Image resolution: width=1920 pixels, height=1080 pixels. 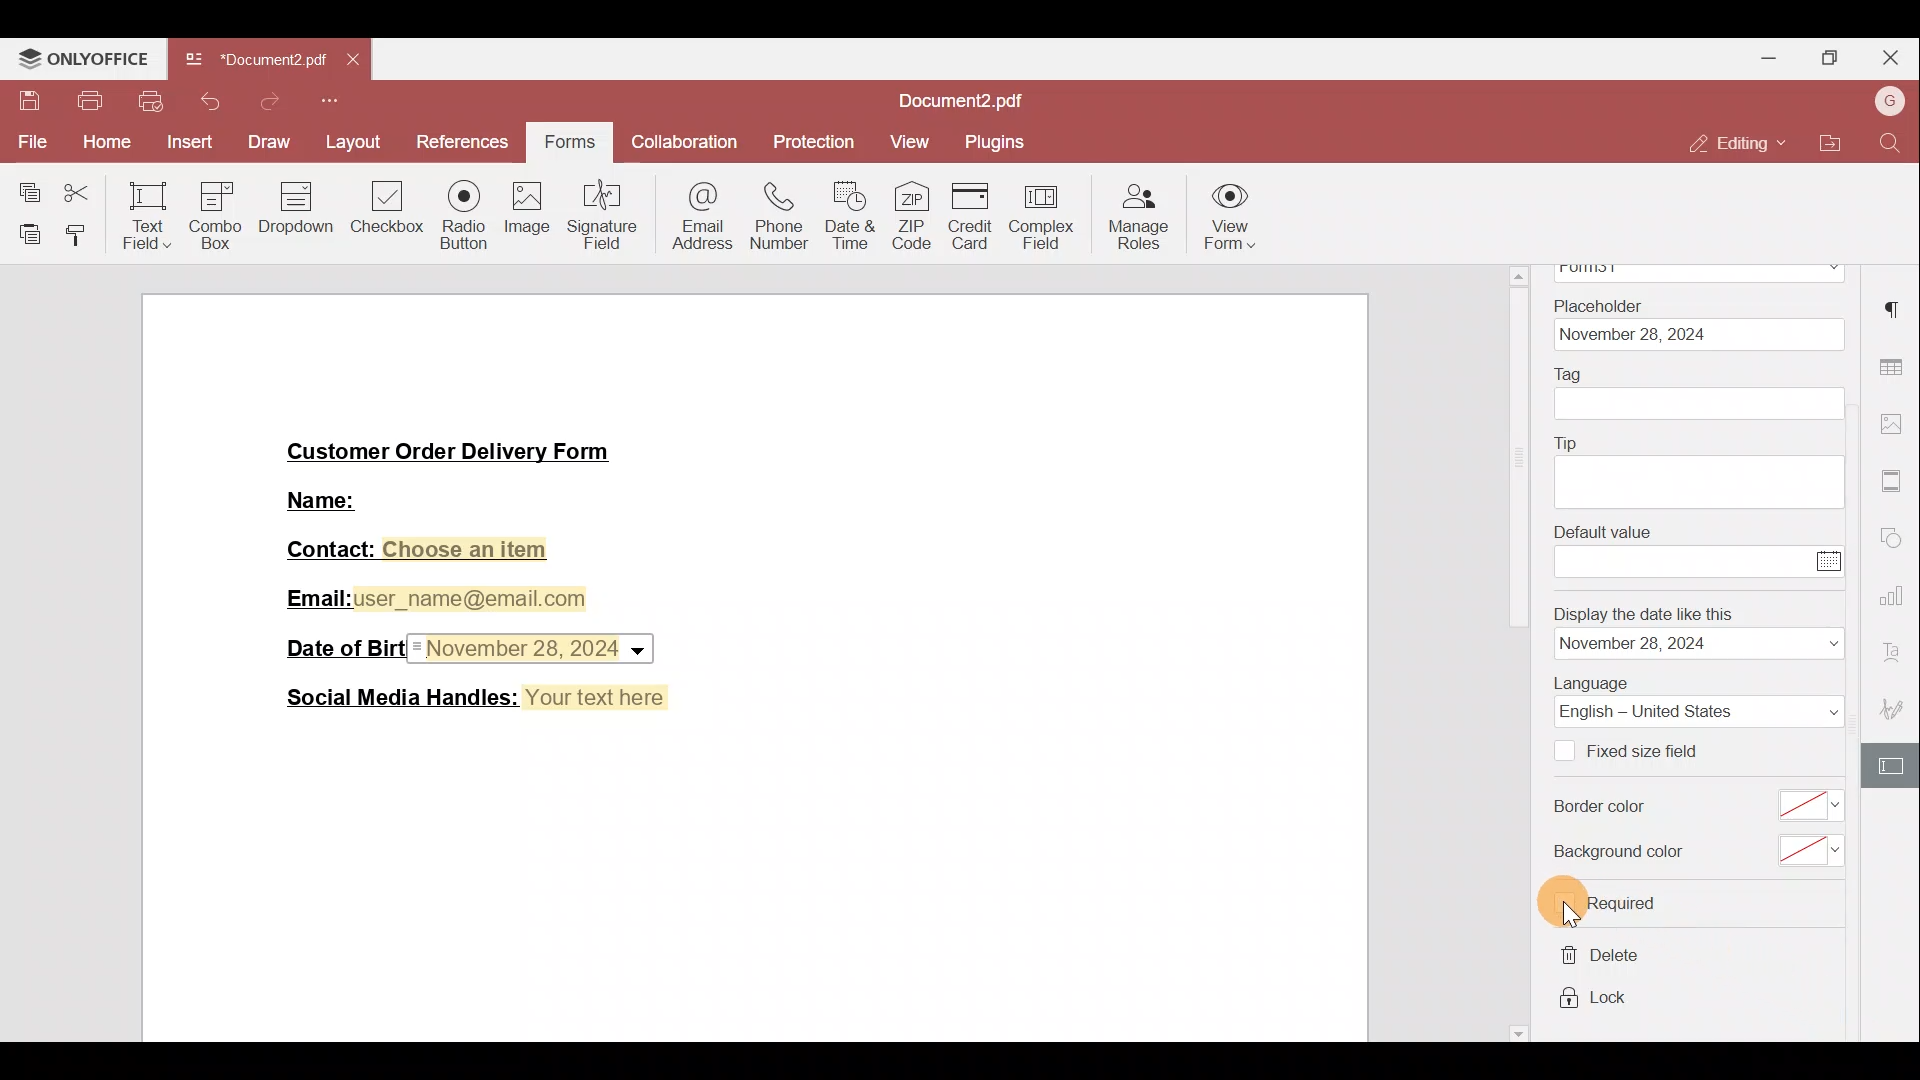 I want to click on Open file location, so click(x=1831, y=144).